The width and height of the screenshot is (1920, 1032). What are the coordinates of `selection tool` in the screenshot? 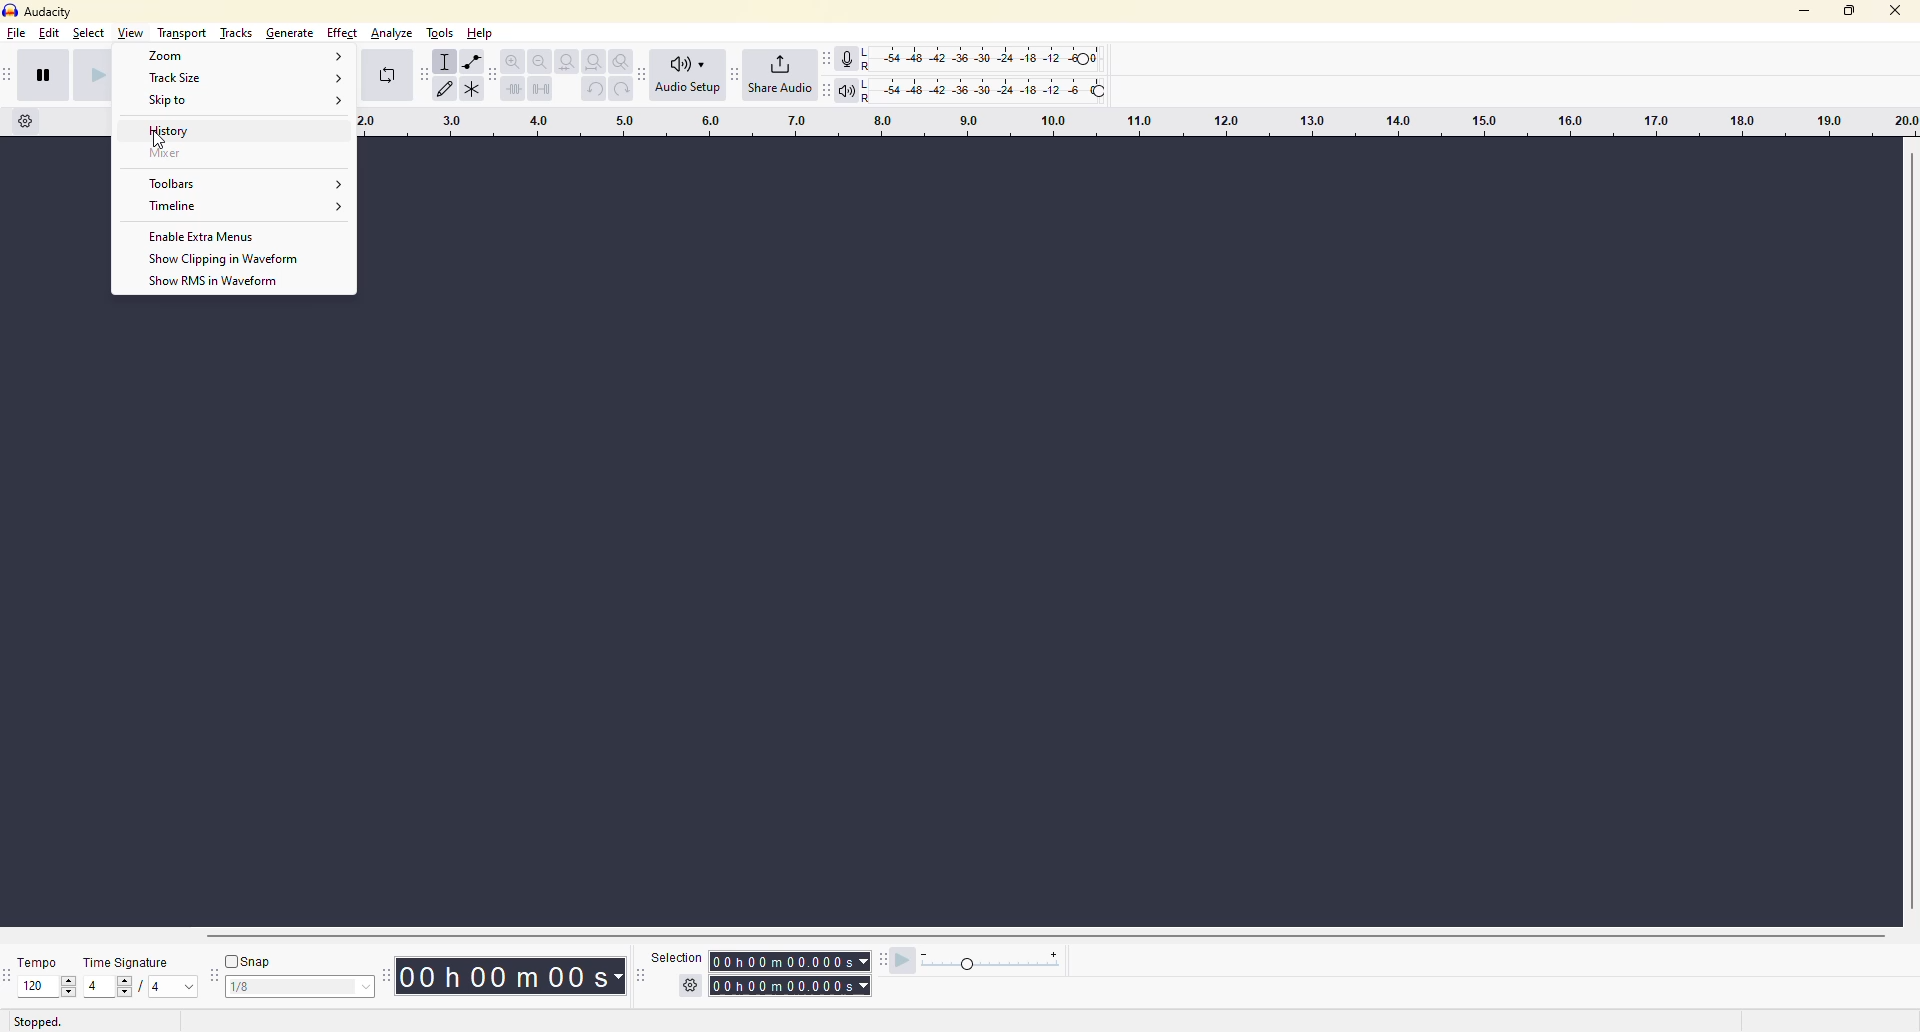 It's located at (447, 62).